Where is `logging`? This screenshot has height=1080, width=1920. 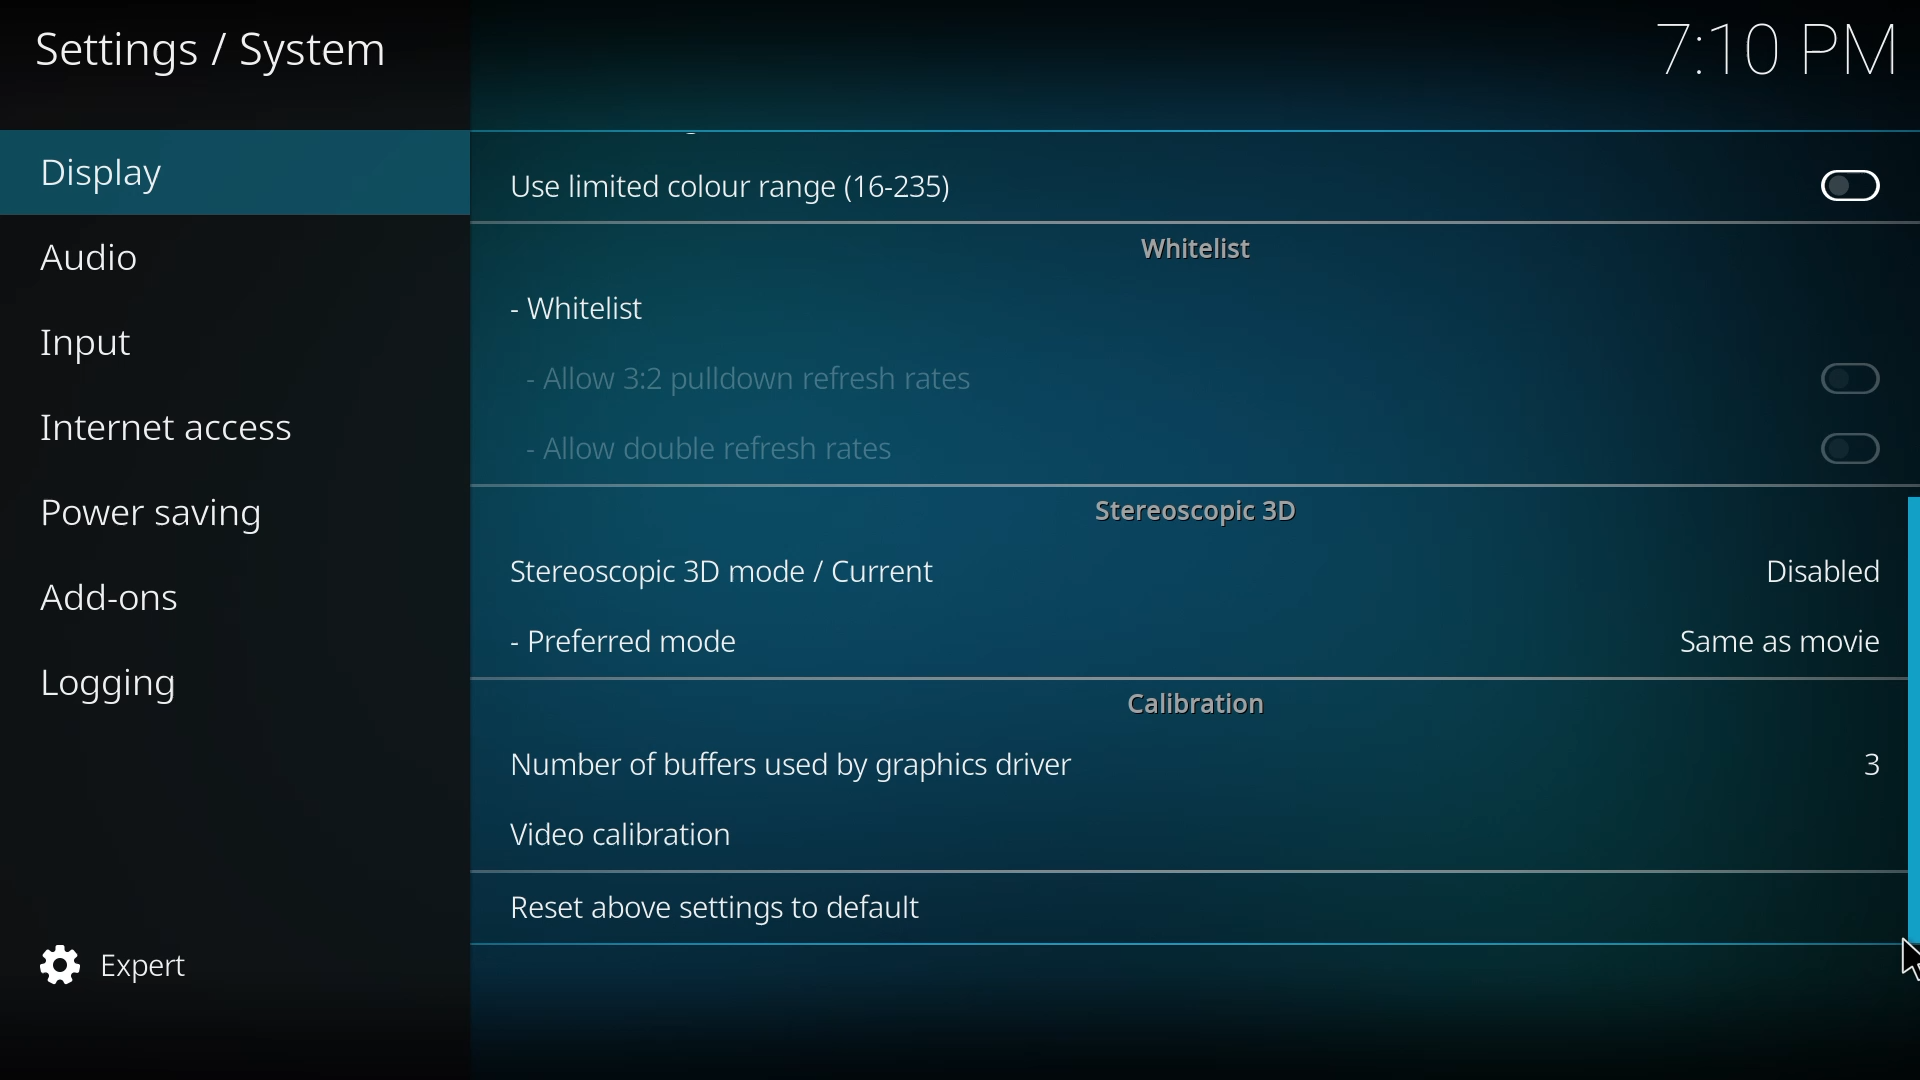
logging is located at coordinates (117, 685).